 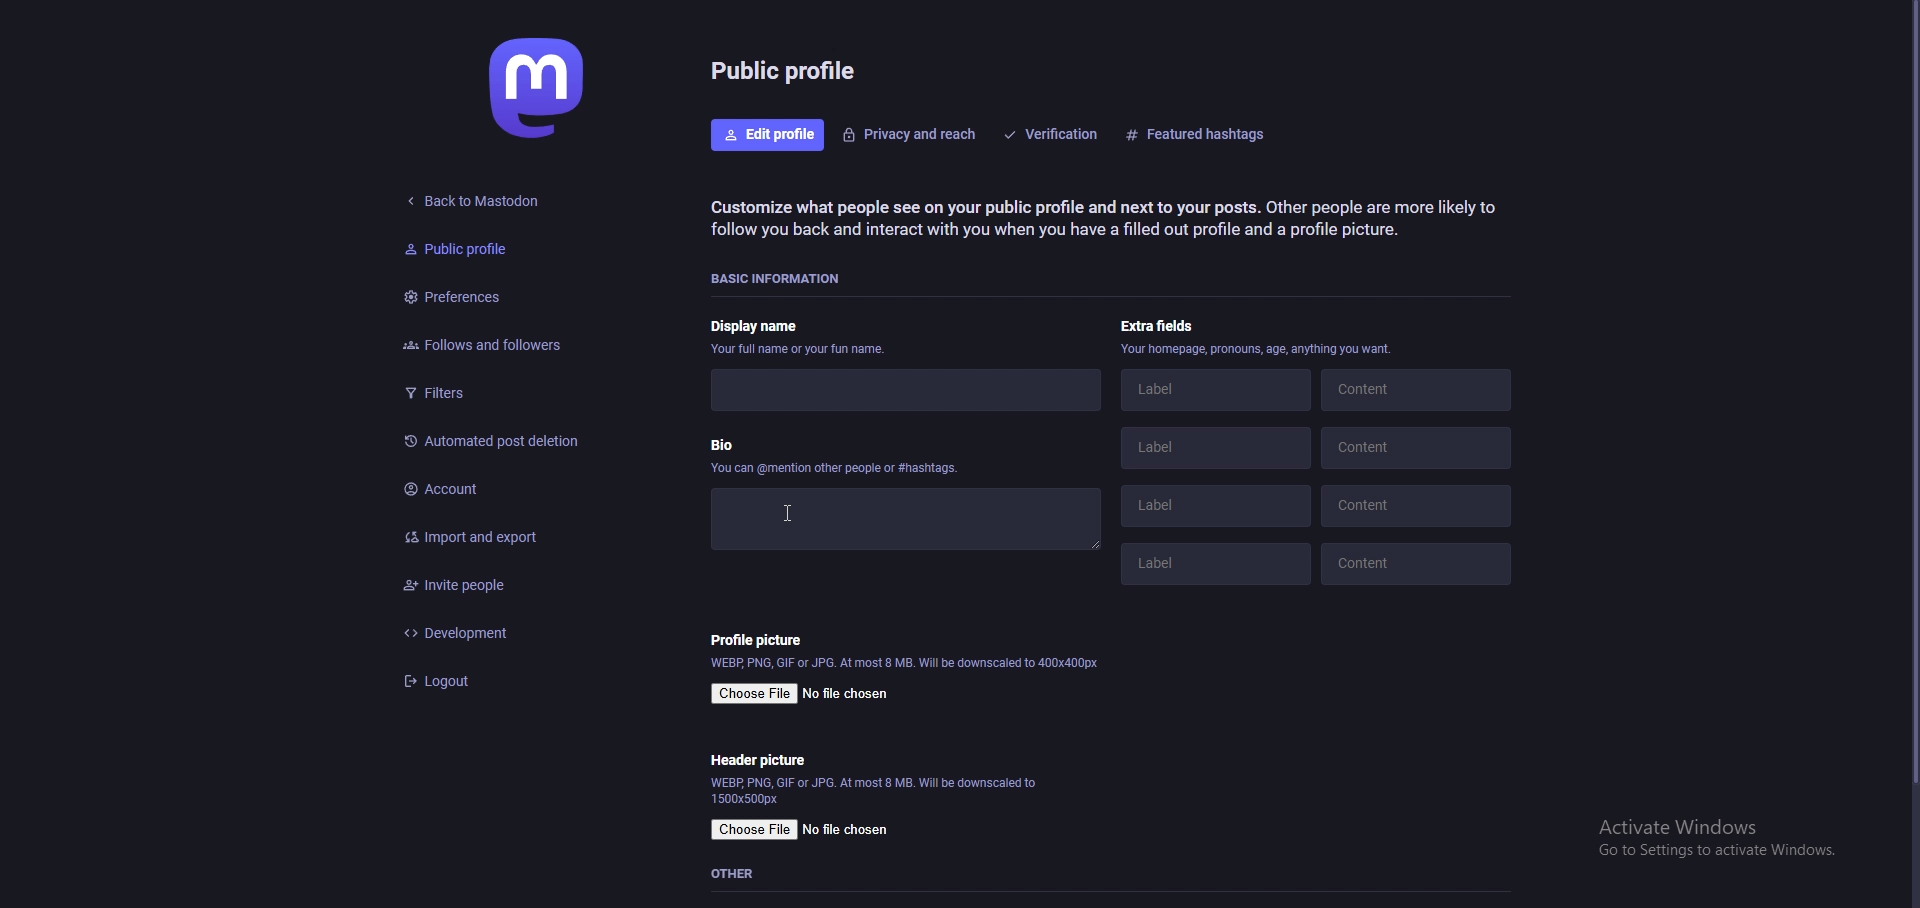 What do you see at coordinates (1159, 324) in the screenshot?
I see `extra fields` at bounding box center [1159, 324].